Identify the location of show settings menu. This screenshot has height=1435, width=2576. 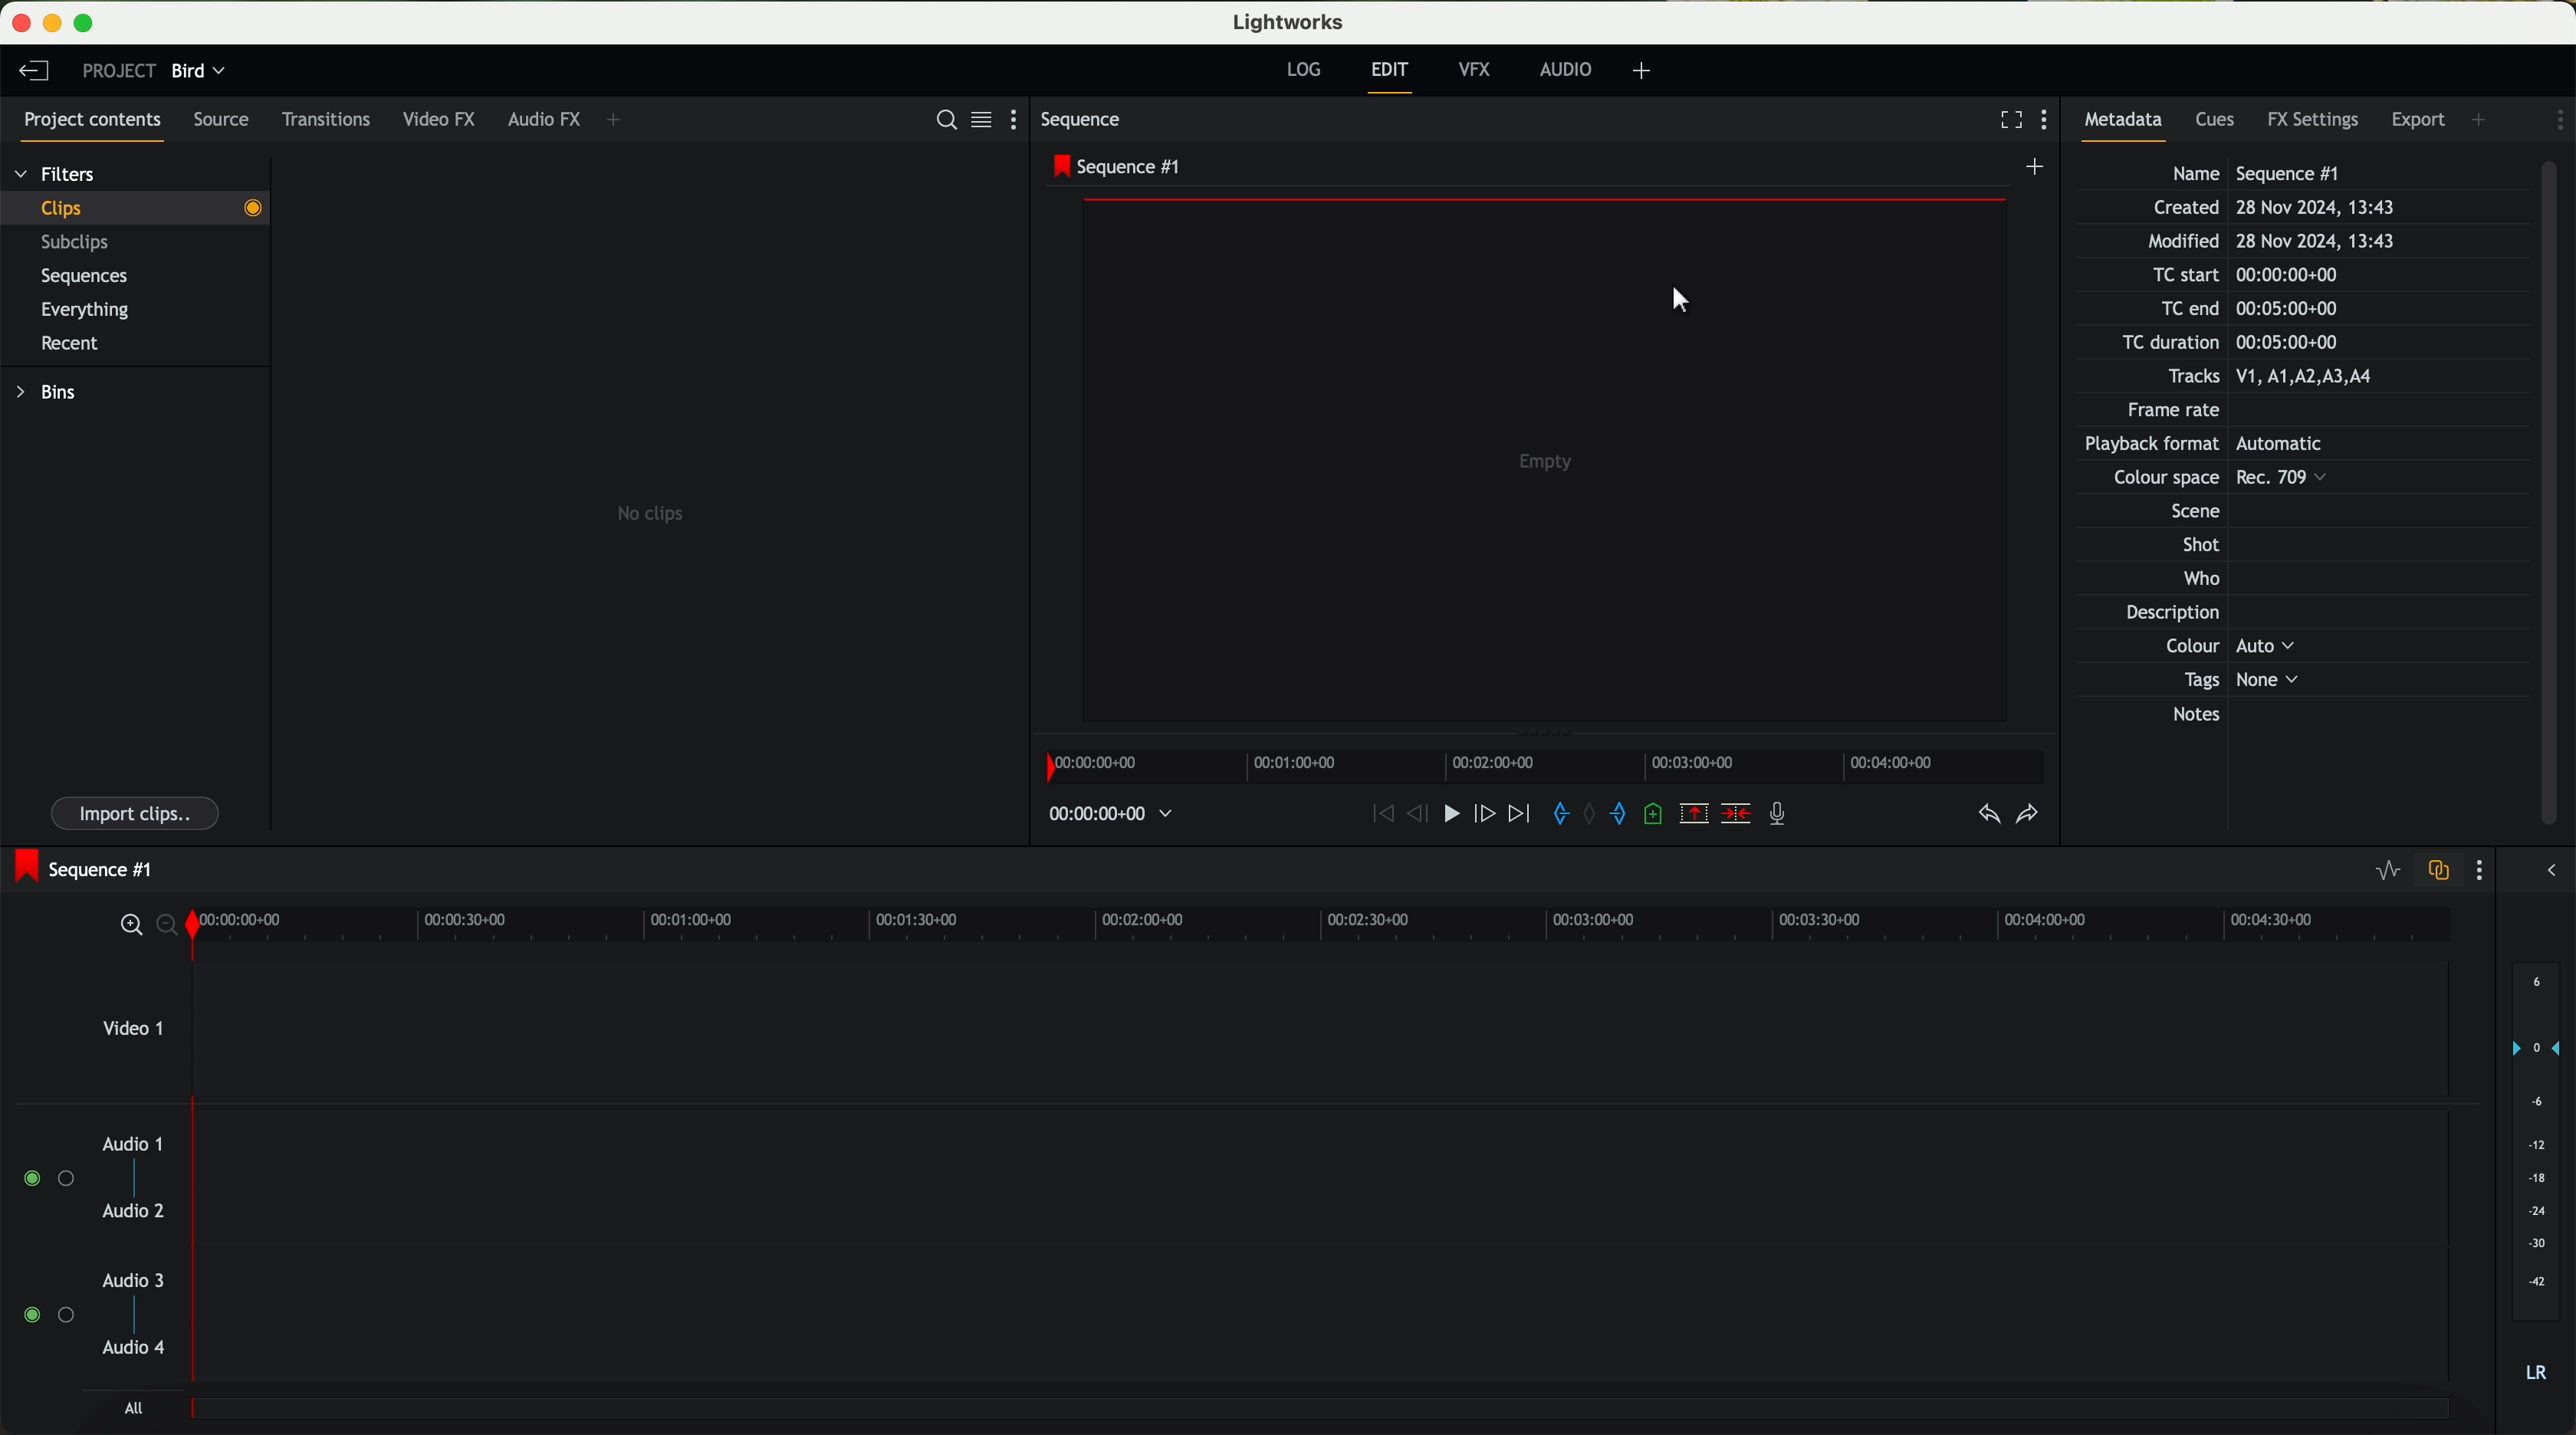
(2489, 867).